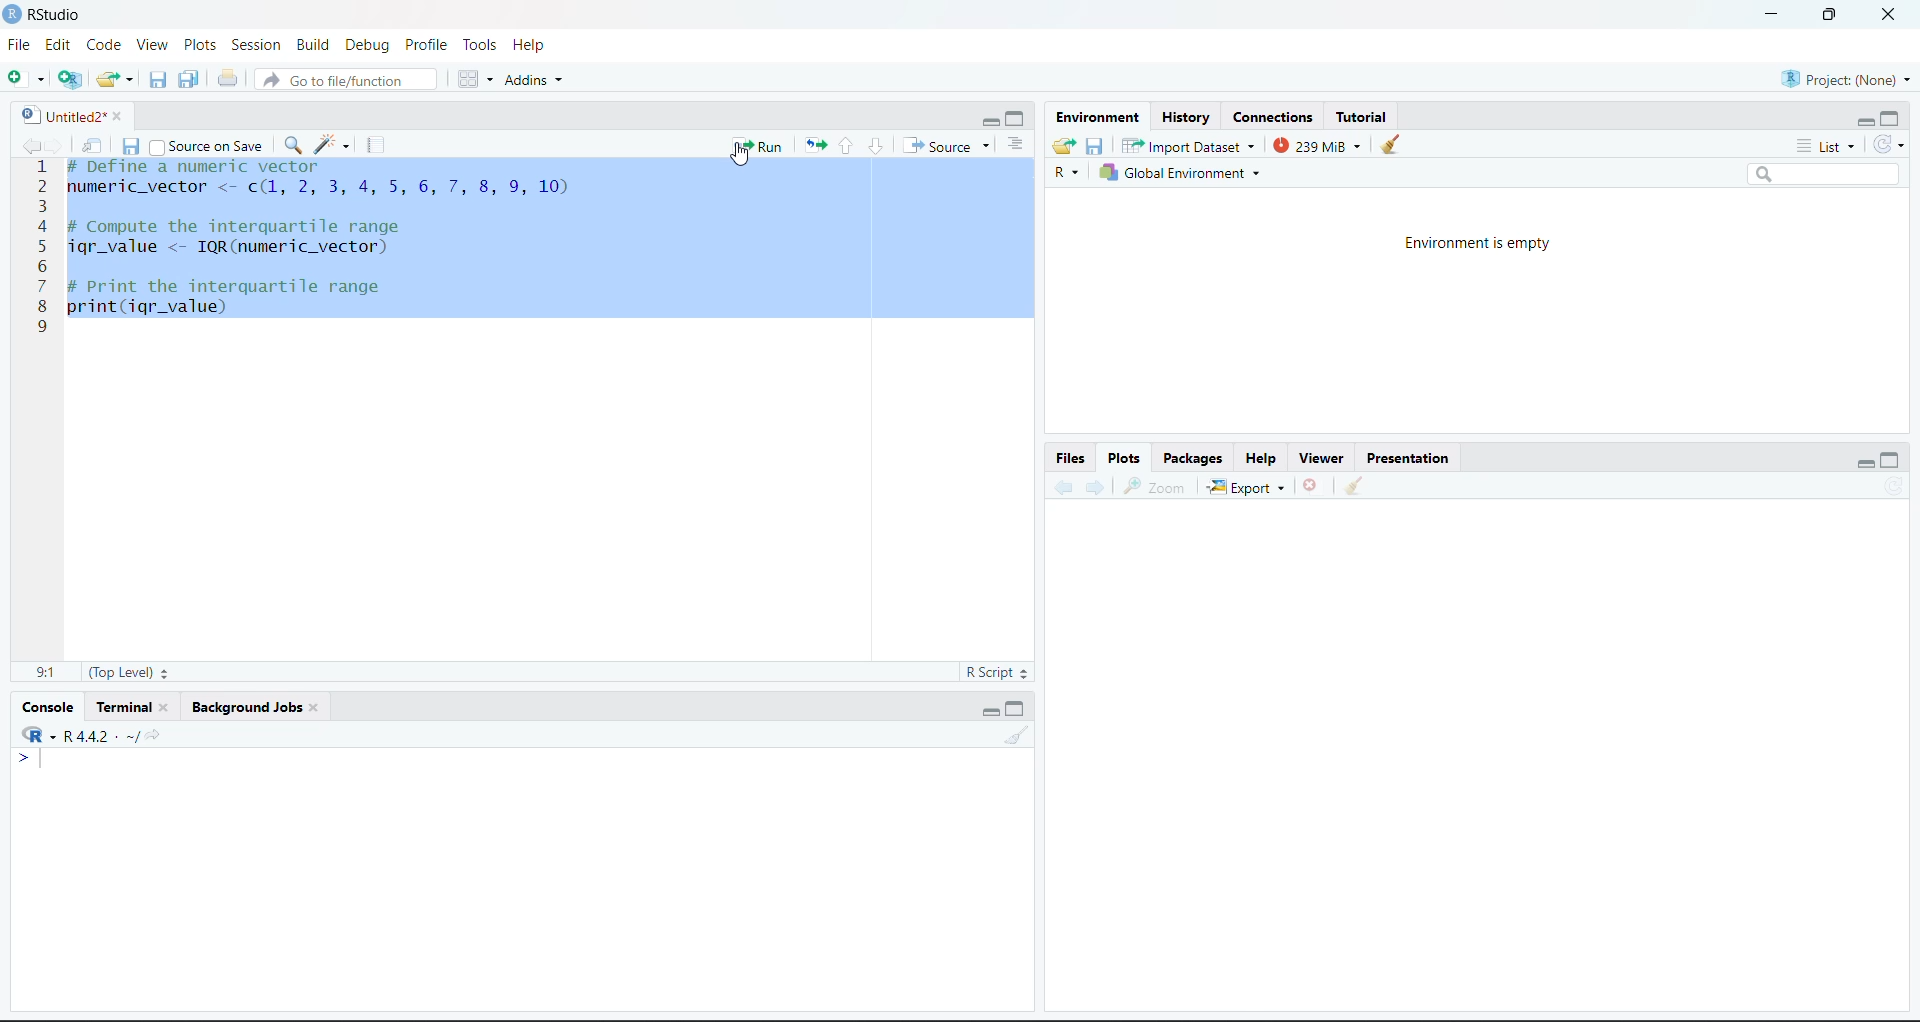 The width and height of the screenshot is (1920, 1022). What do you see at coordinates (131, 145) in the screenshot?
I see `Save current document (Ctrl + S)` at bounding box center [131, 145].